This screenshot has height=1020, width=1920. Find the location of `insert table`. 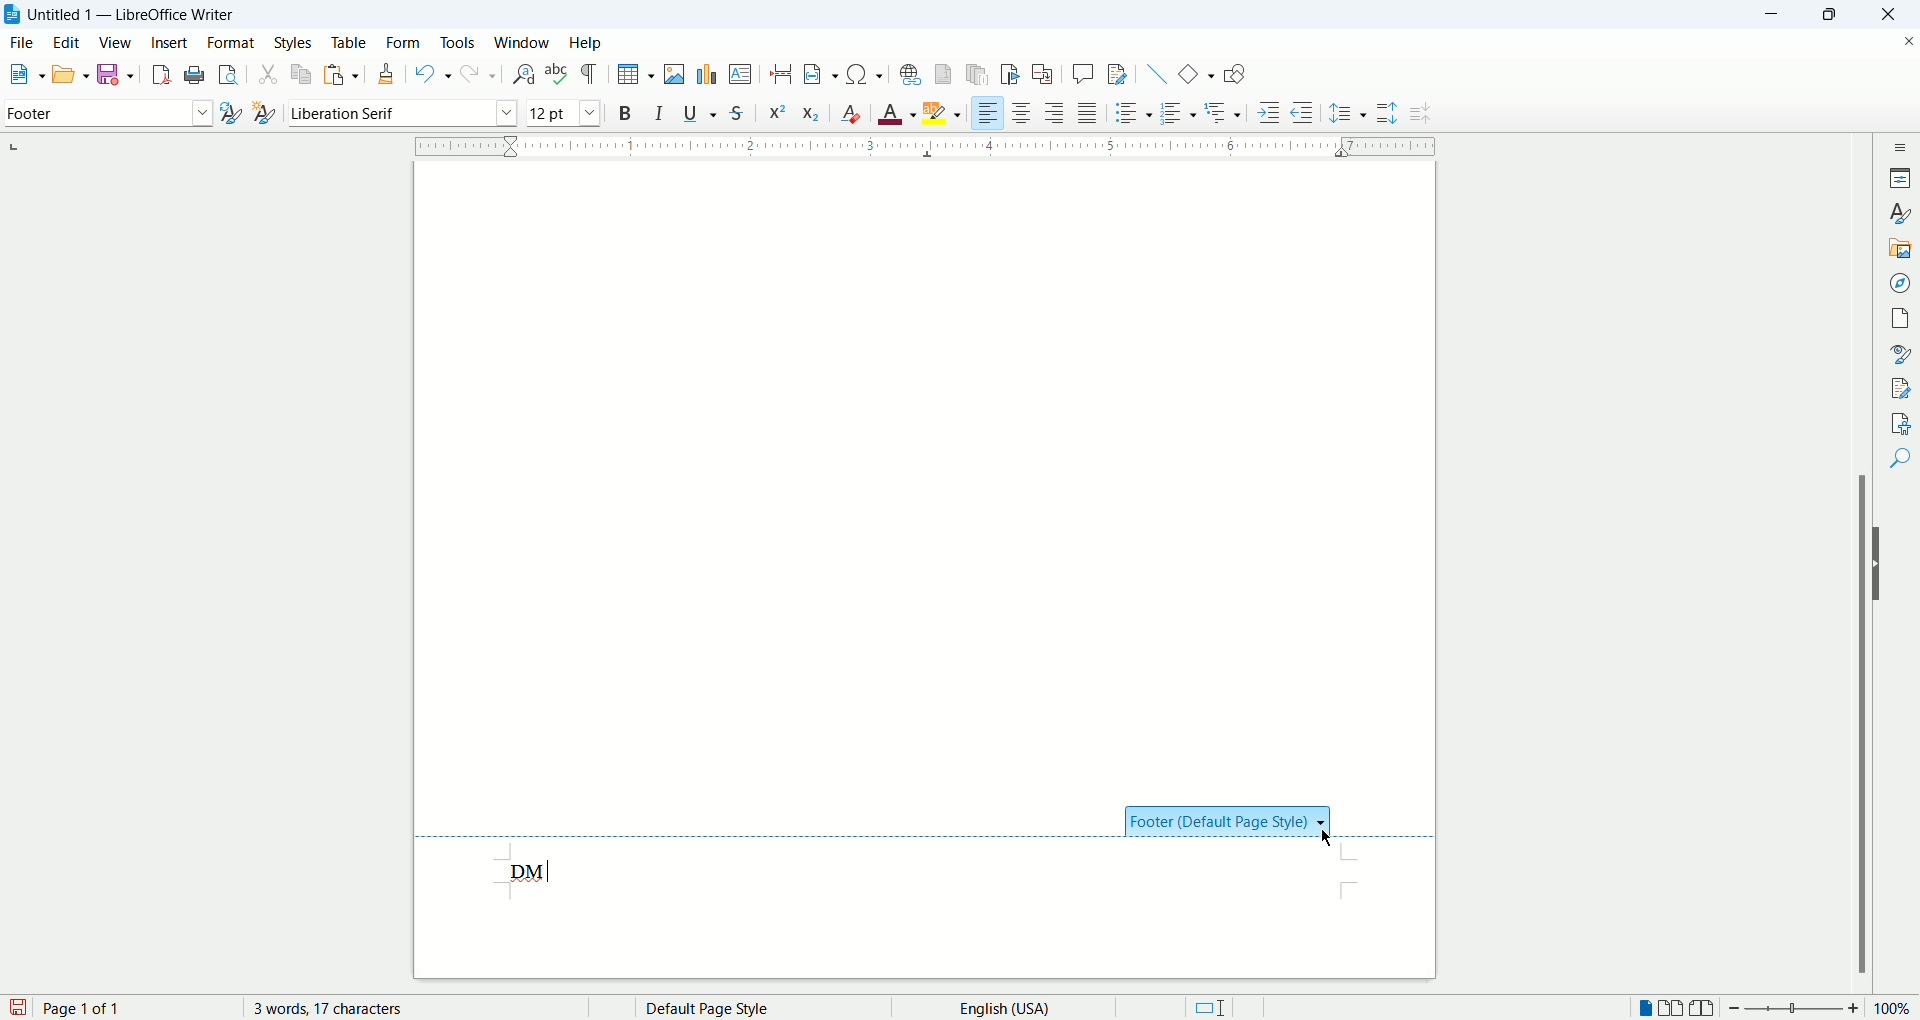

insert table is located at coordinates (636, 75).